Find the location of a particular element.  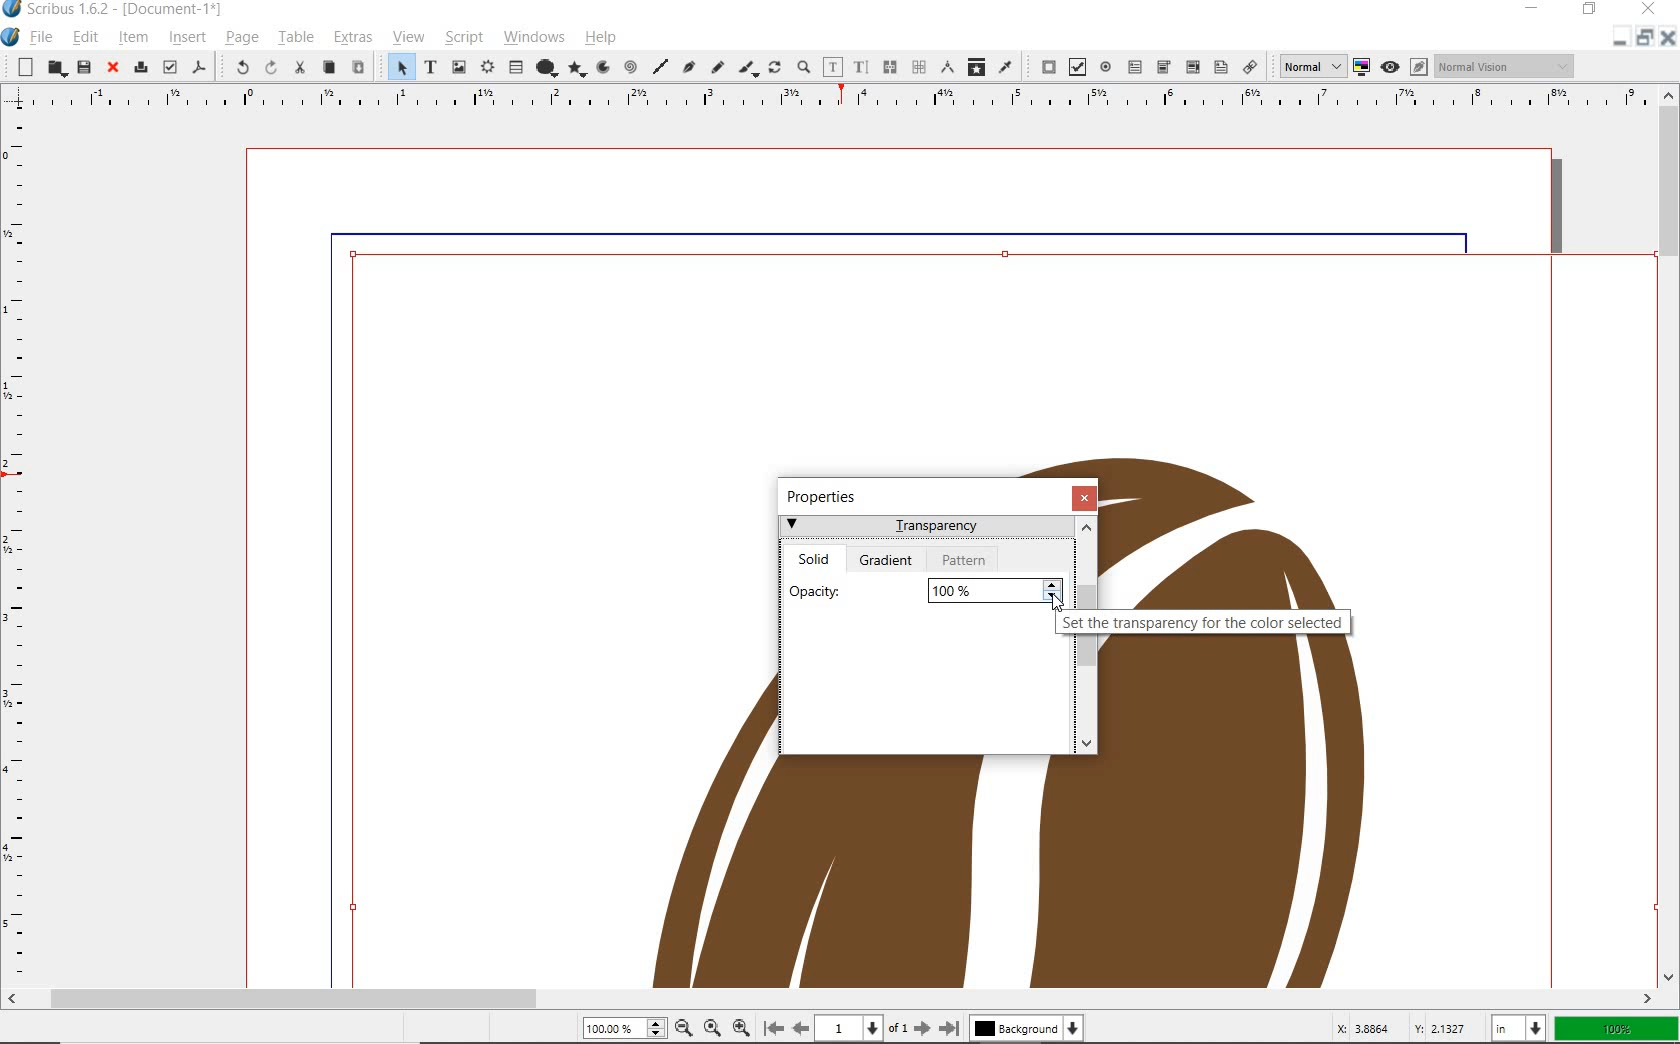

Minimize is located at coordinates (1644, 37).